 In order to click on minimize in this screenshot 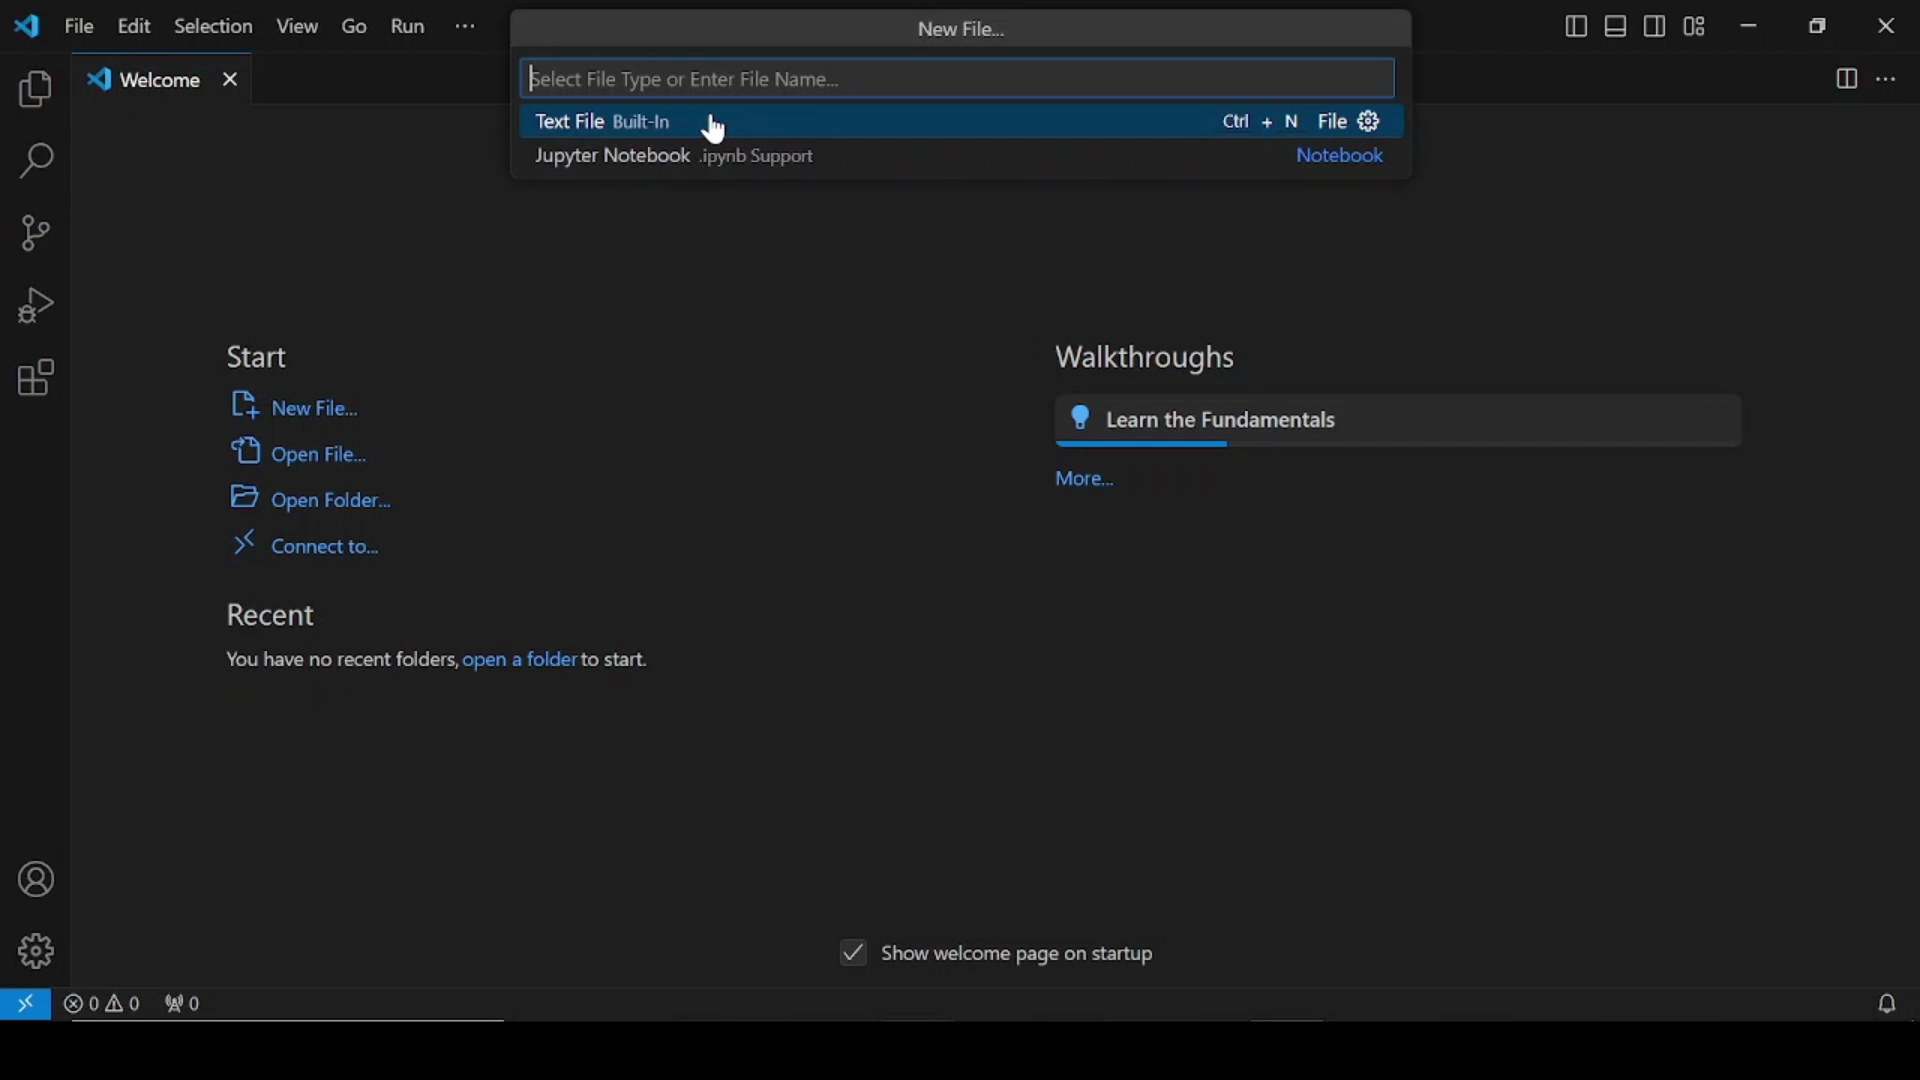, I will do `click(1747, 27)`.